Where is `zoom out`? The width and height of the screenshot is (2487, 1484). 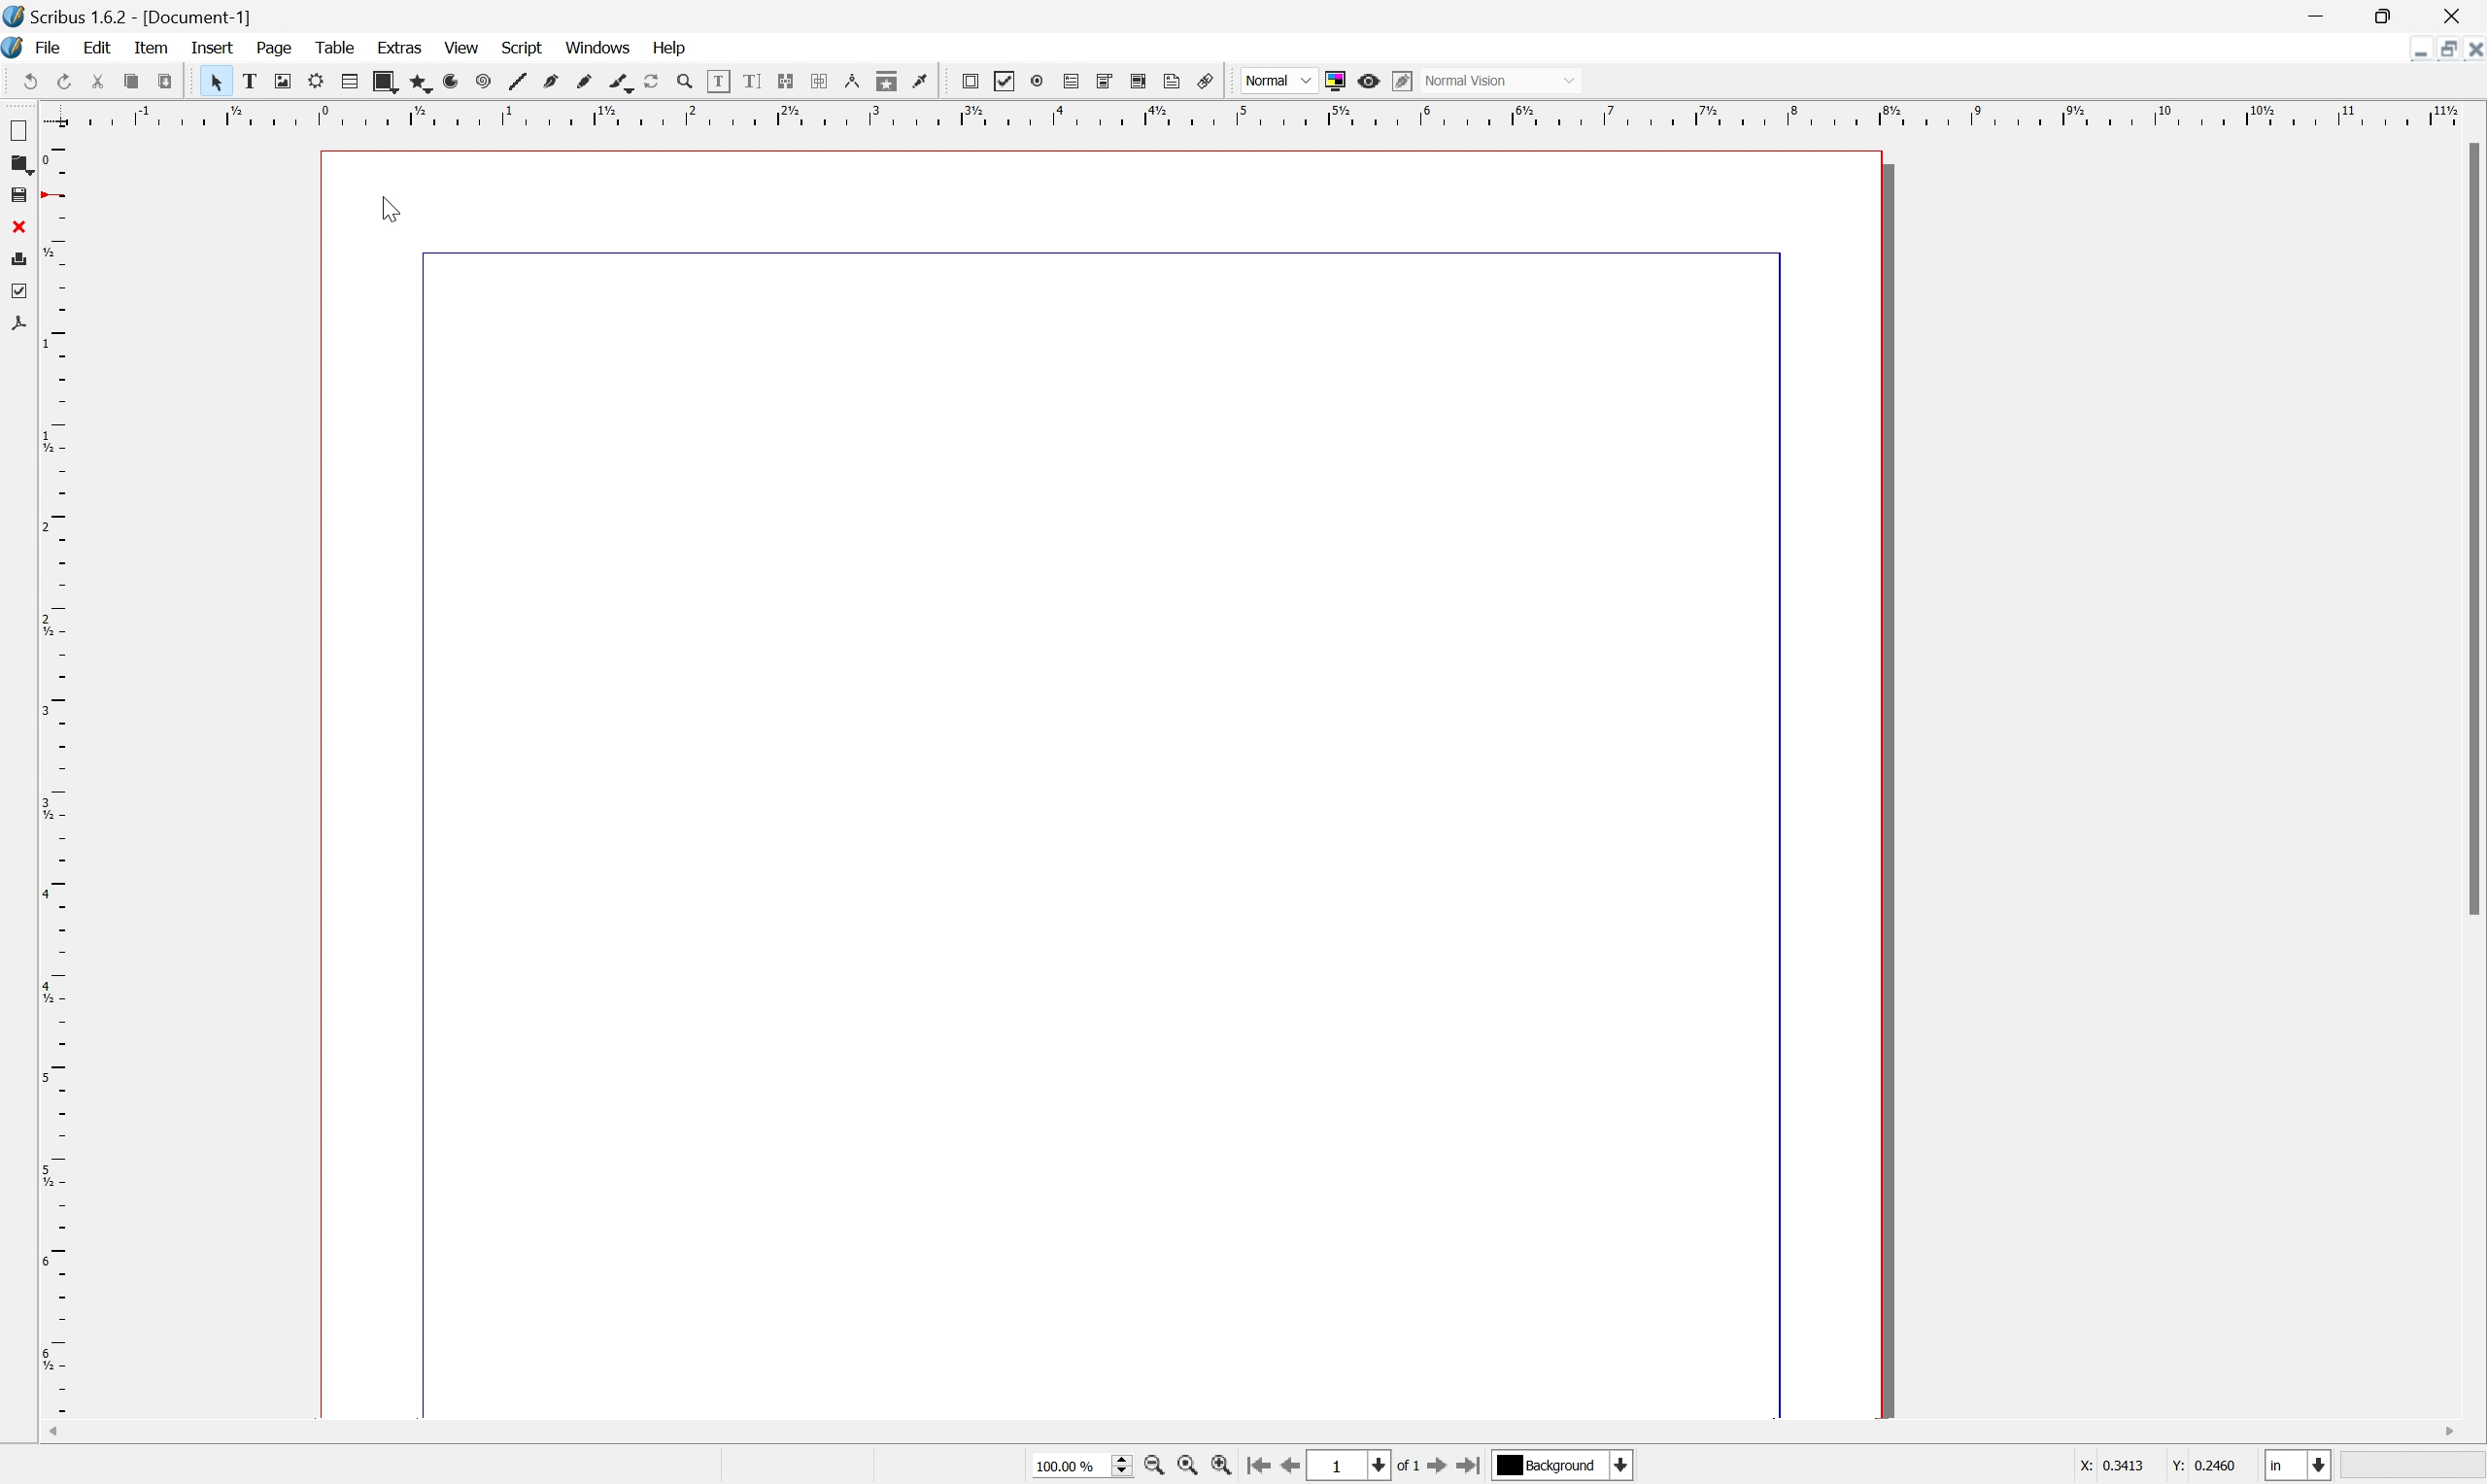
zoom out is located at coordinates (1155, 1469).